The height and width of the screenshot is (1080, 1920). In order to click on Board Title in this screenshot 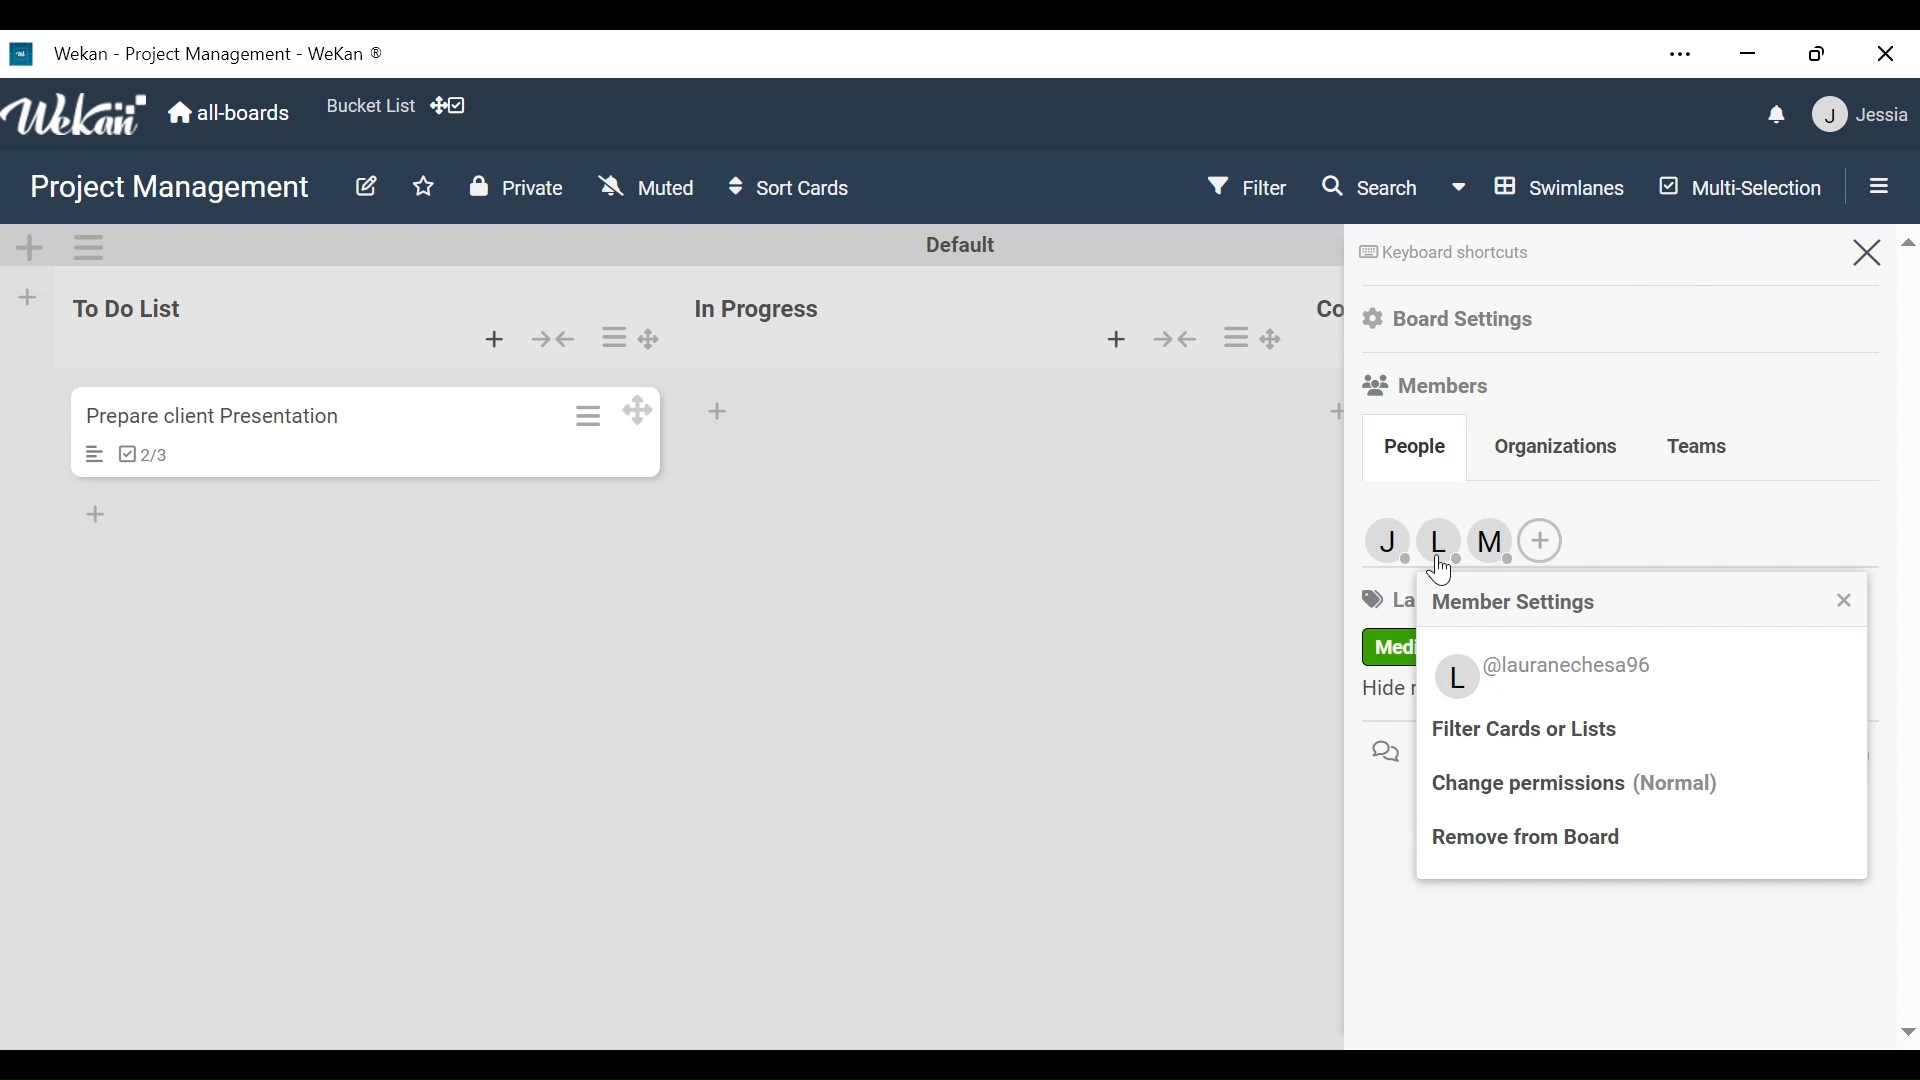, I will do `click(169, 187)`.